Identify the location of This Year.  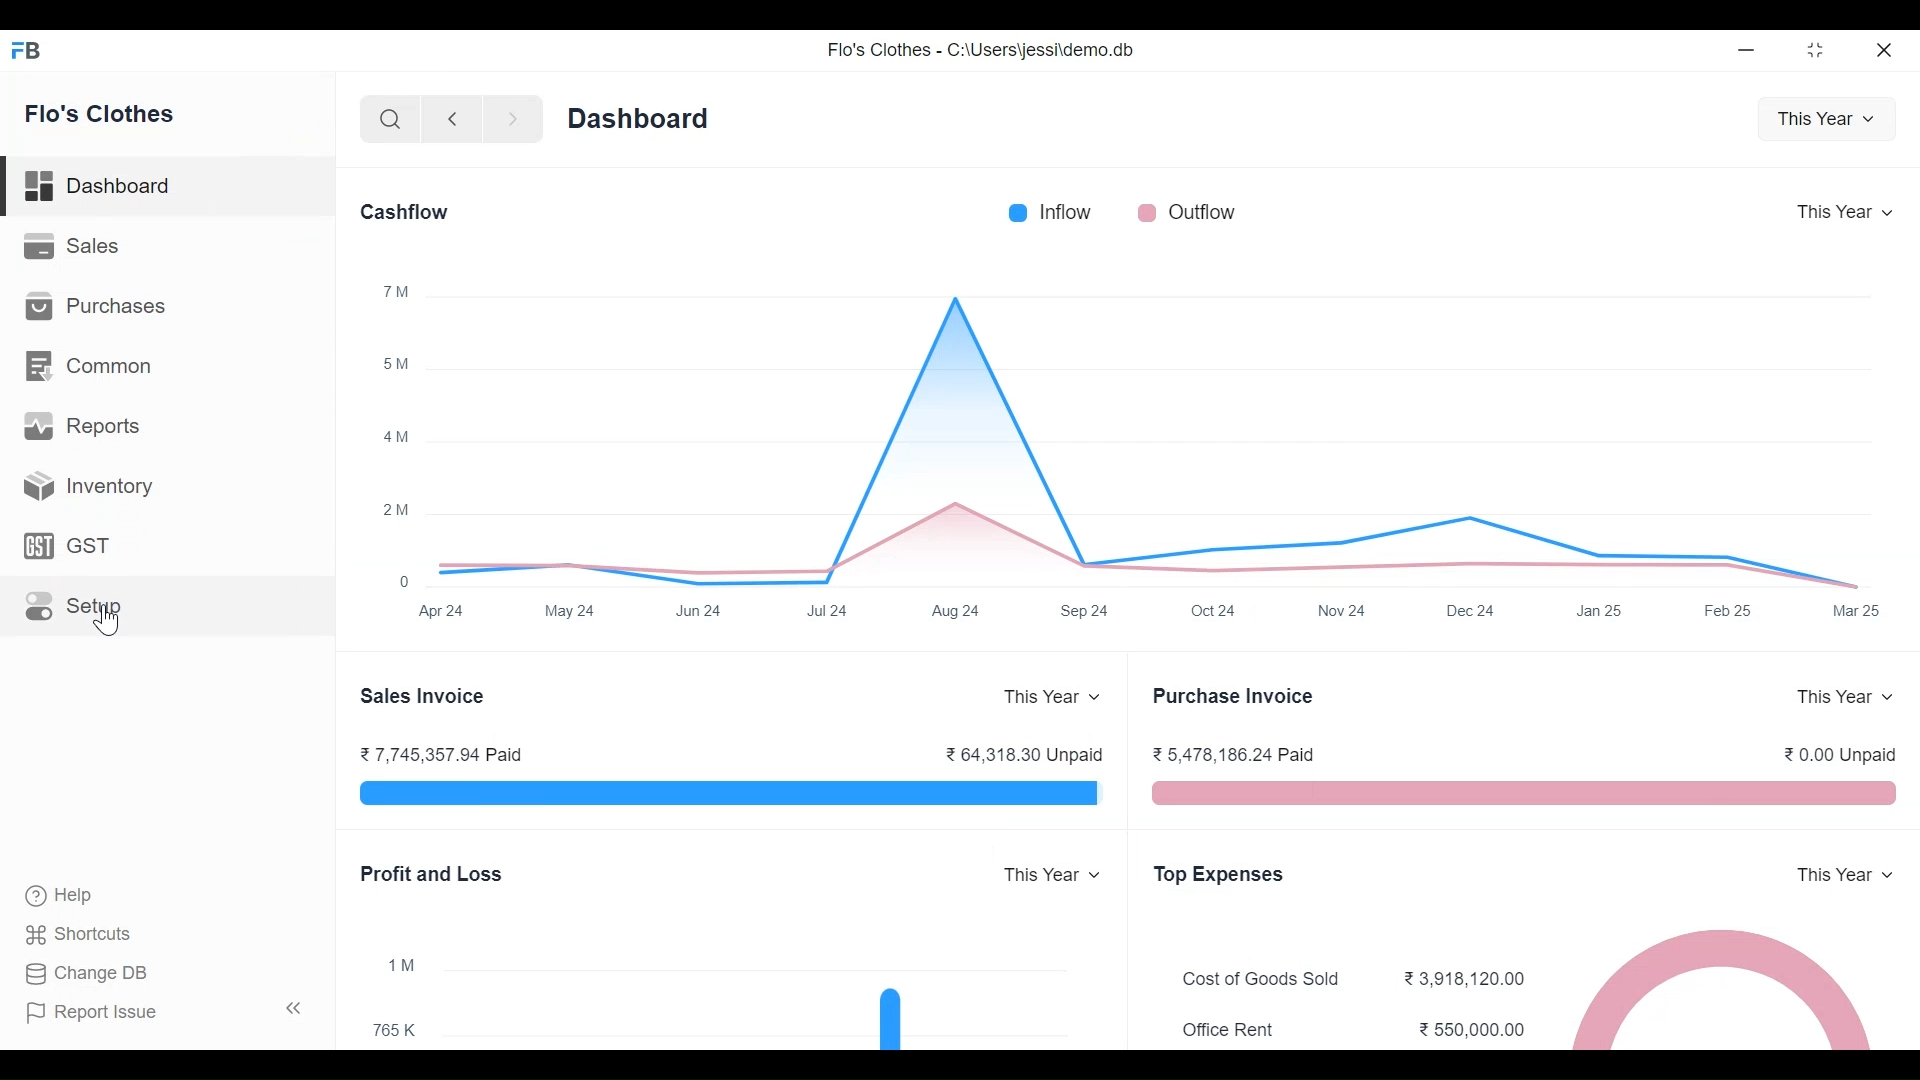
(1044, 699).